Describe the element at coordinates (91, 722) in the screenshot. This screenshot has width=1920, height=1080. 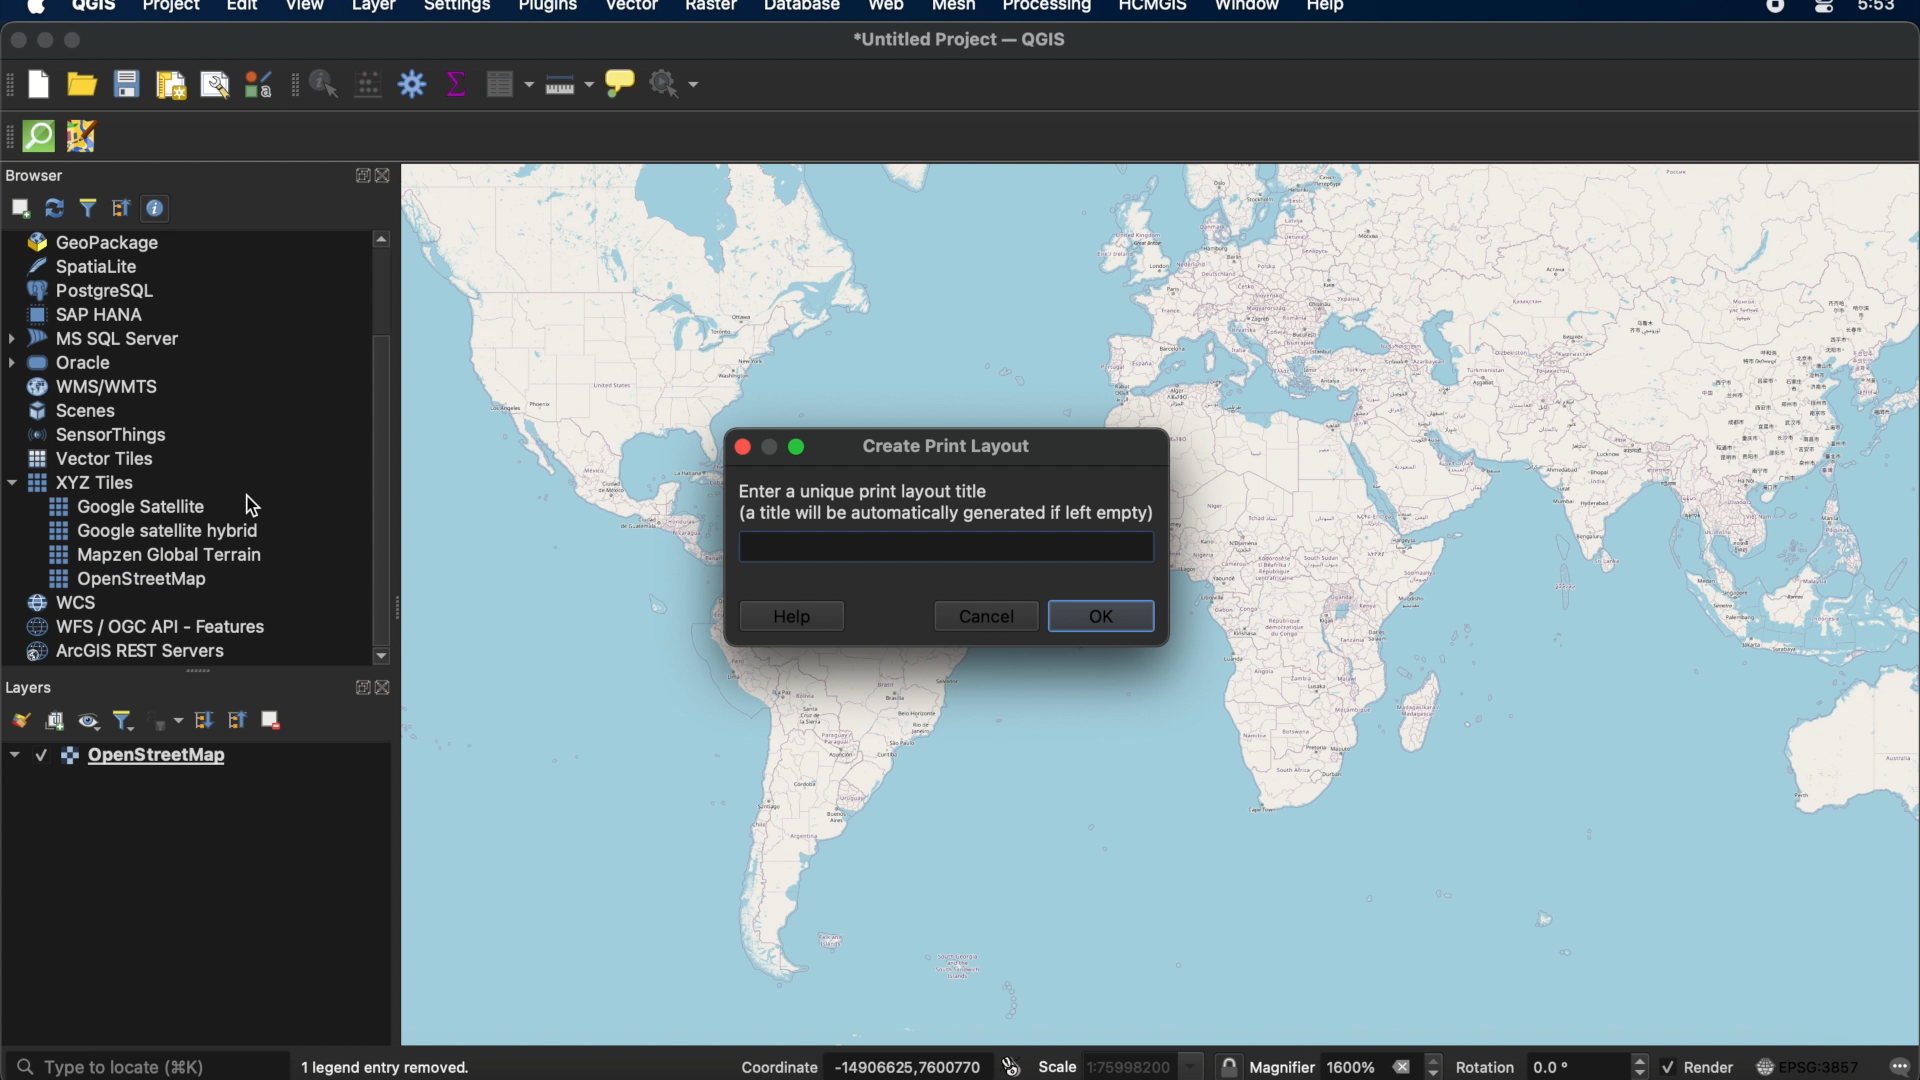
I see `manage map themes` at that location.